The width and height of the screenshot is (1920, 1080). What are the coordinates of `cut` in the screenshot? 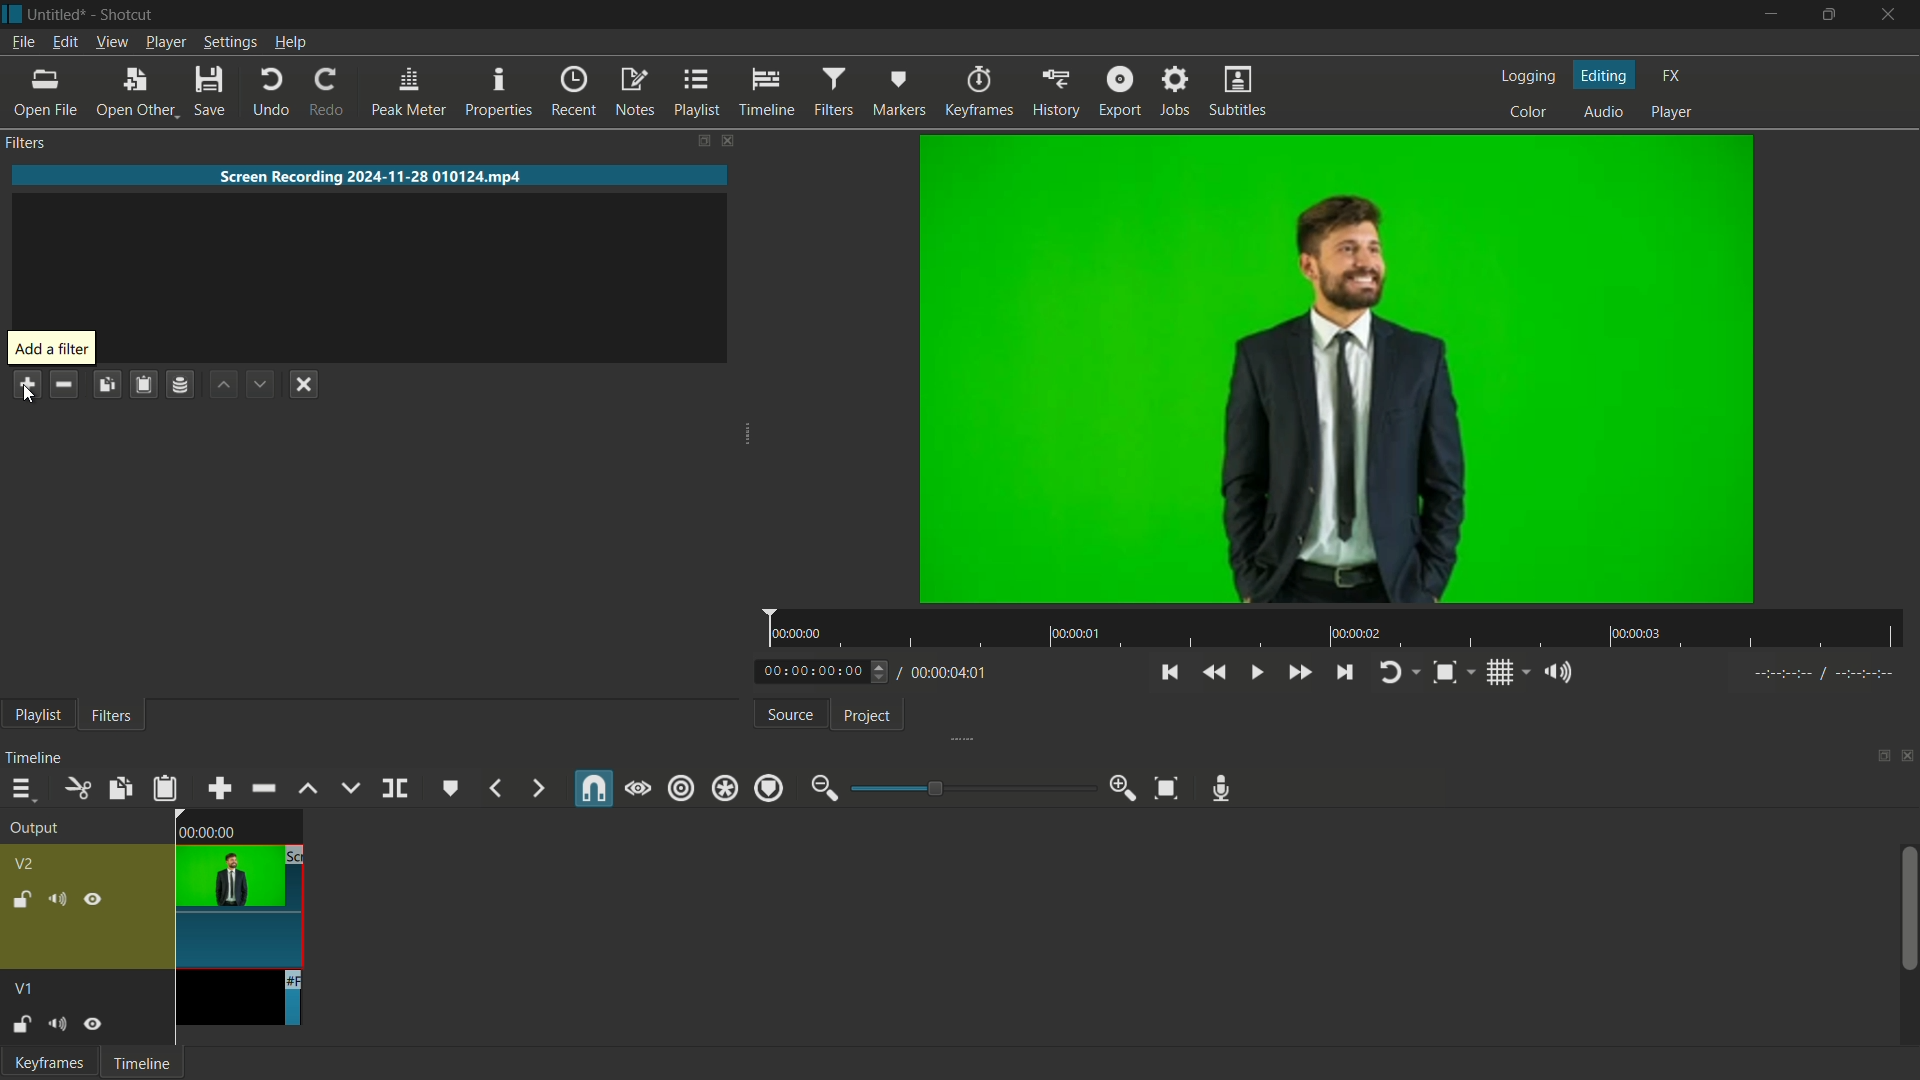 It's located at (75, 787).